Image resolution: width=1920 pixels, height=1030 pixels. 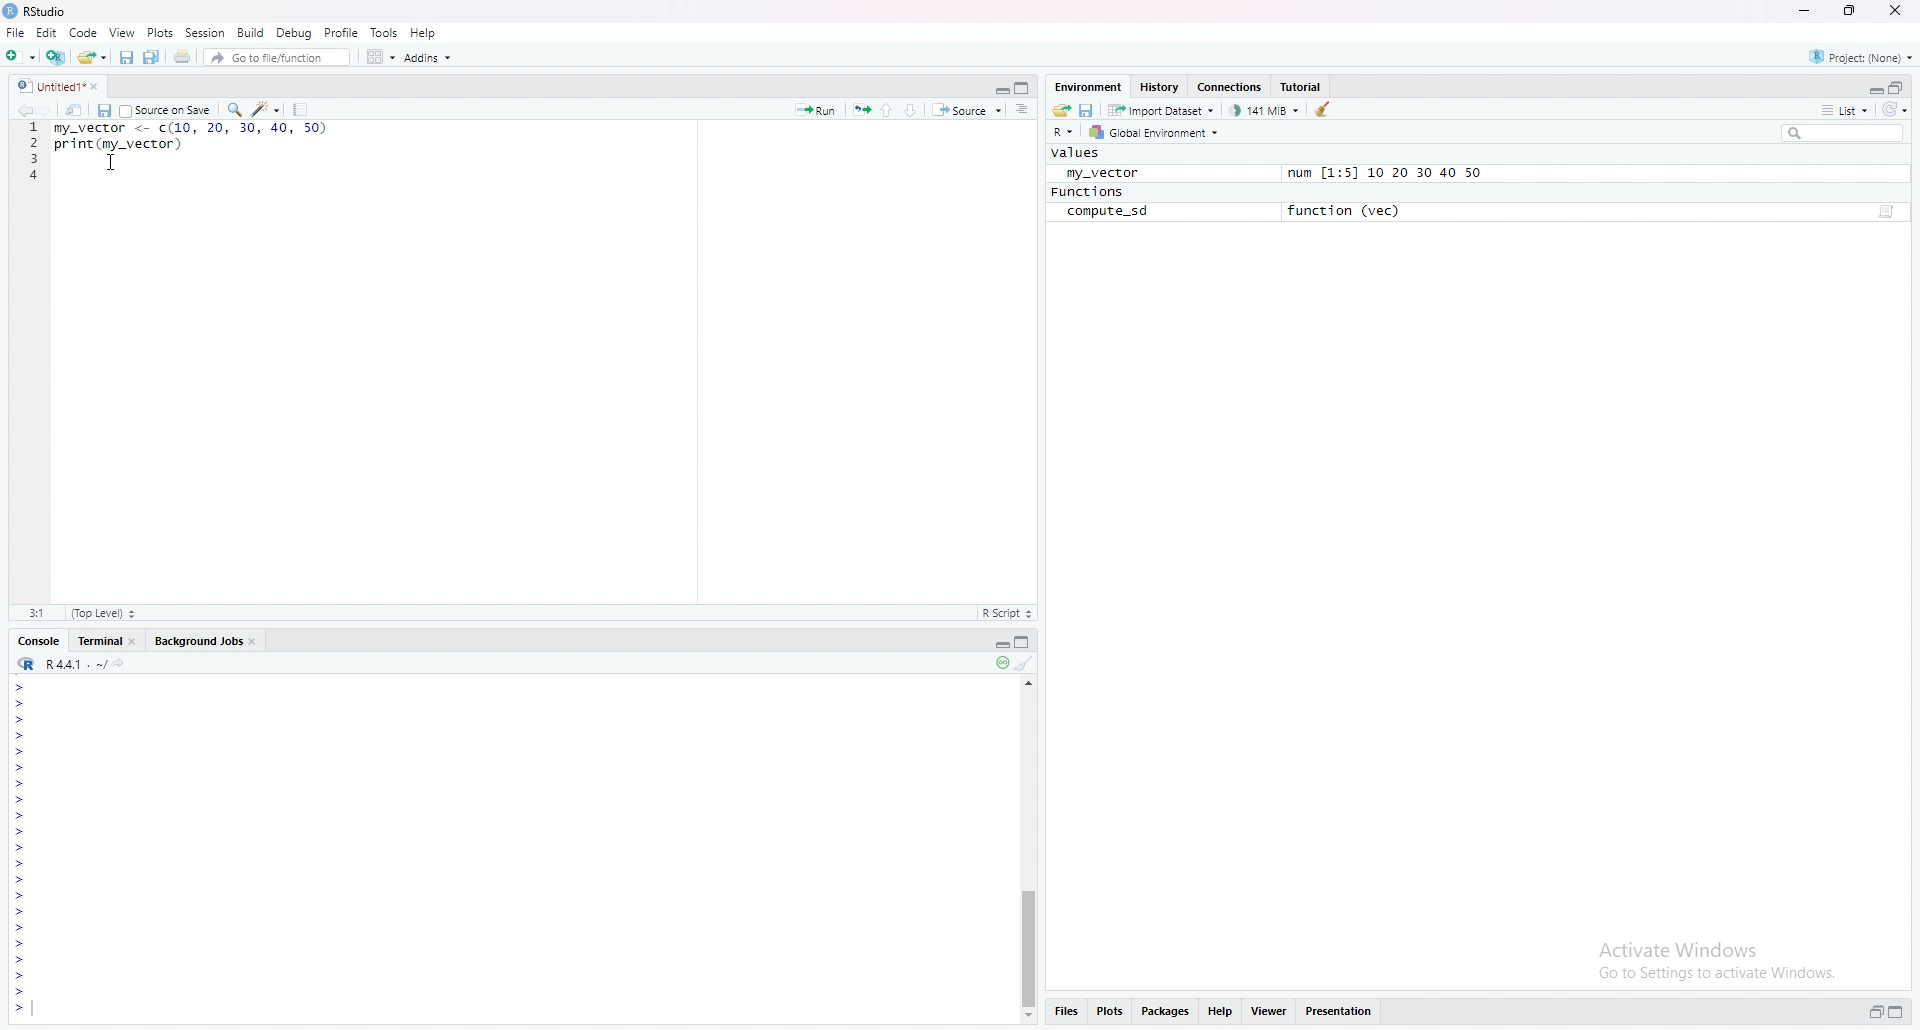 I want to click on Close, so click(x=101, y=87).